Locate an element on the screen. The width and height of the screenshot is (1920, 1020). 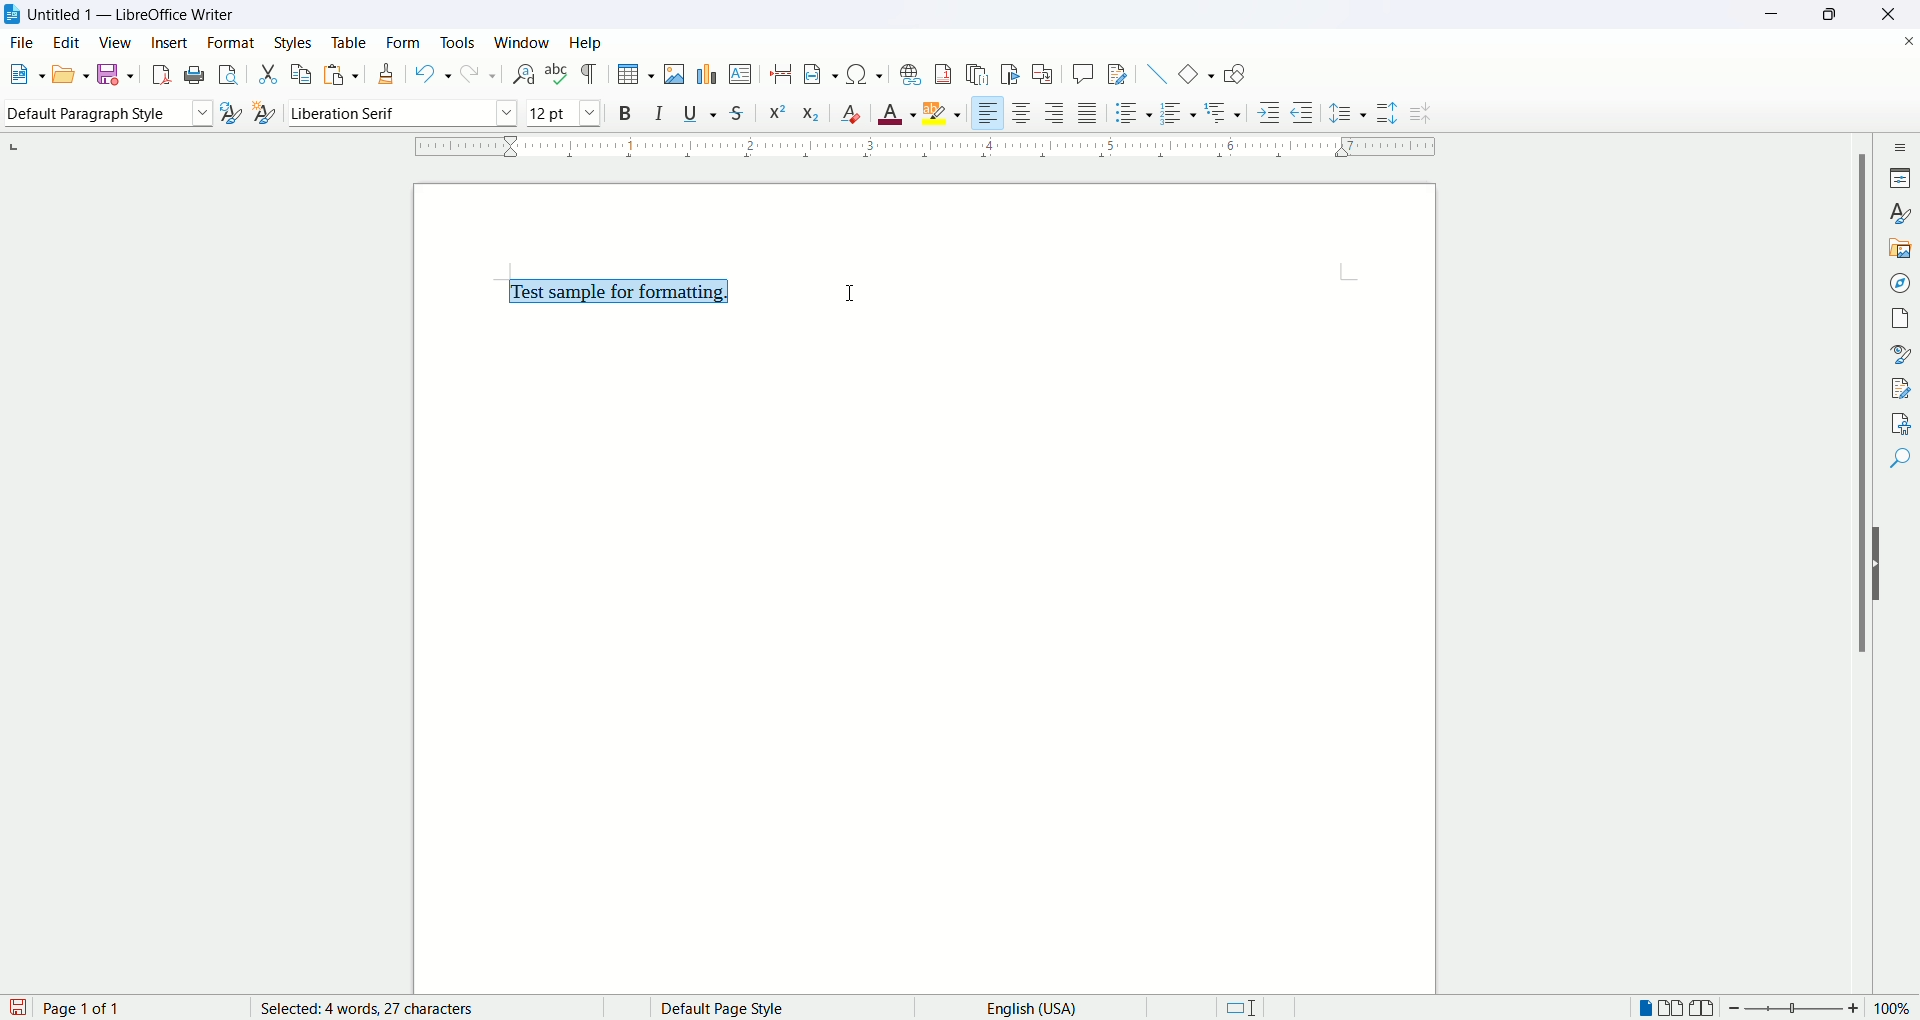
formatting is located at coordinates (386, 74).